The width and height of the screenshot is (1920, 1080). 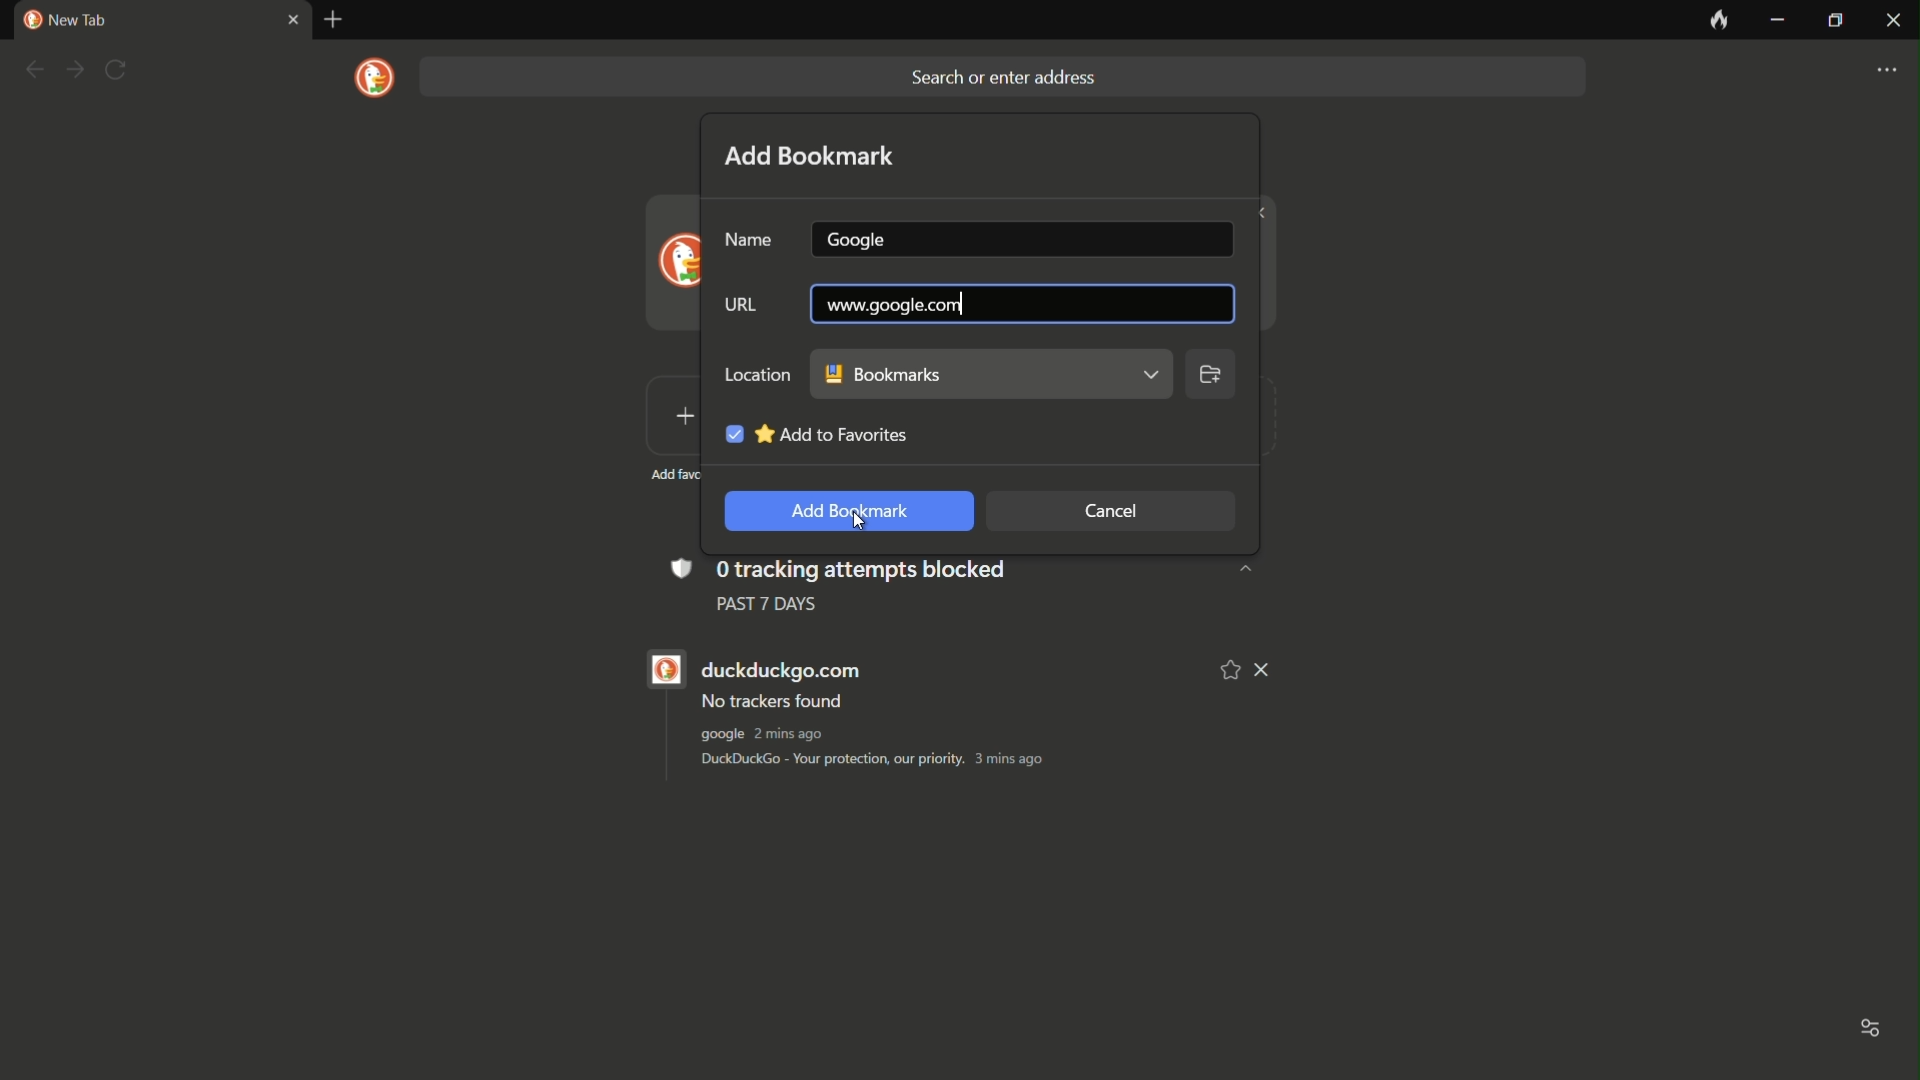 What do you see at coordinates (1892, 21) in the screenshot?
I see `close app` at bounding box center [1892, 21].